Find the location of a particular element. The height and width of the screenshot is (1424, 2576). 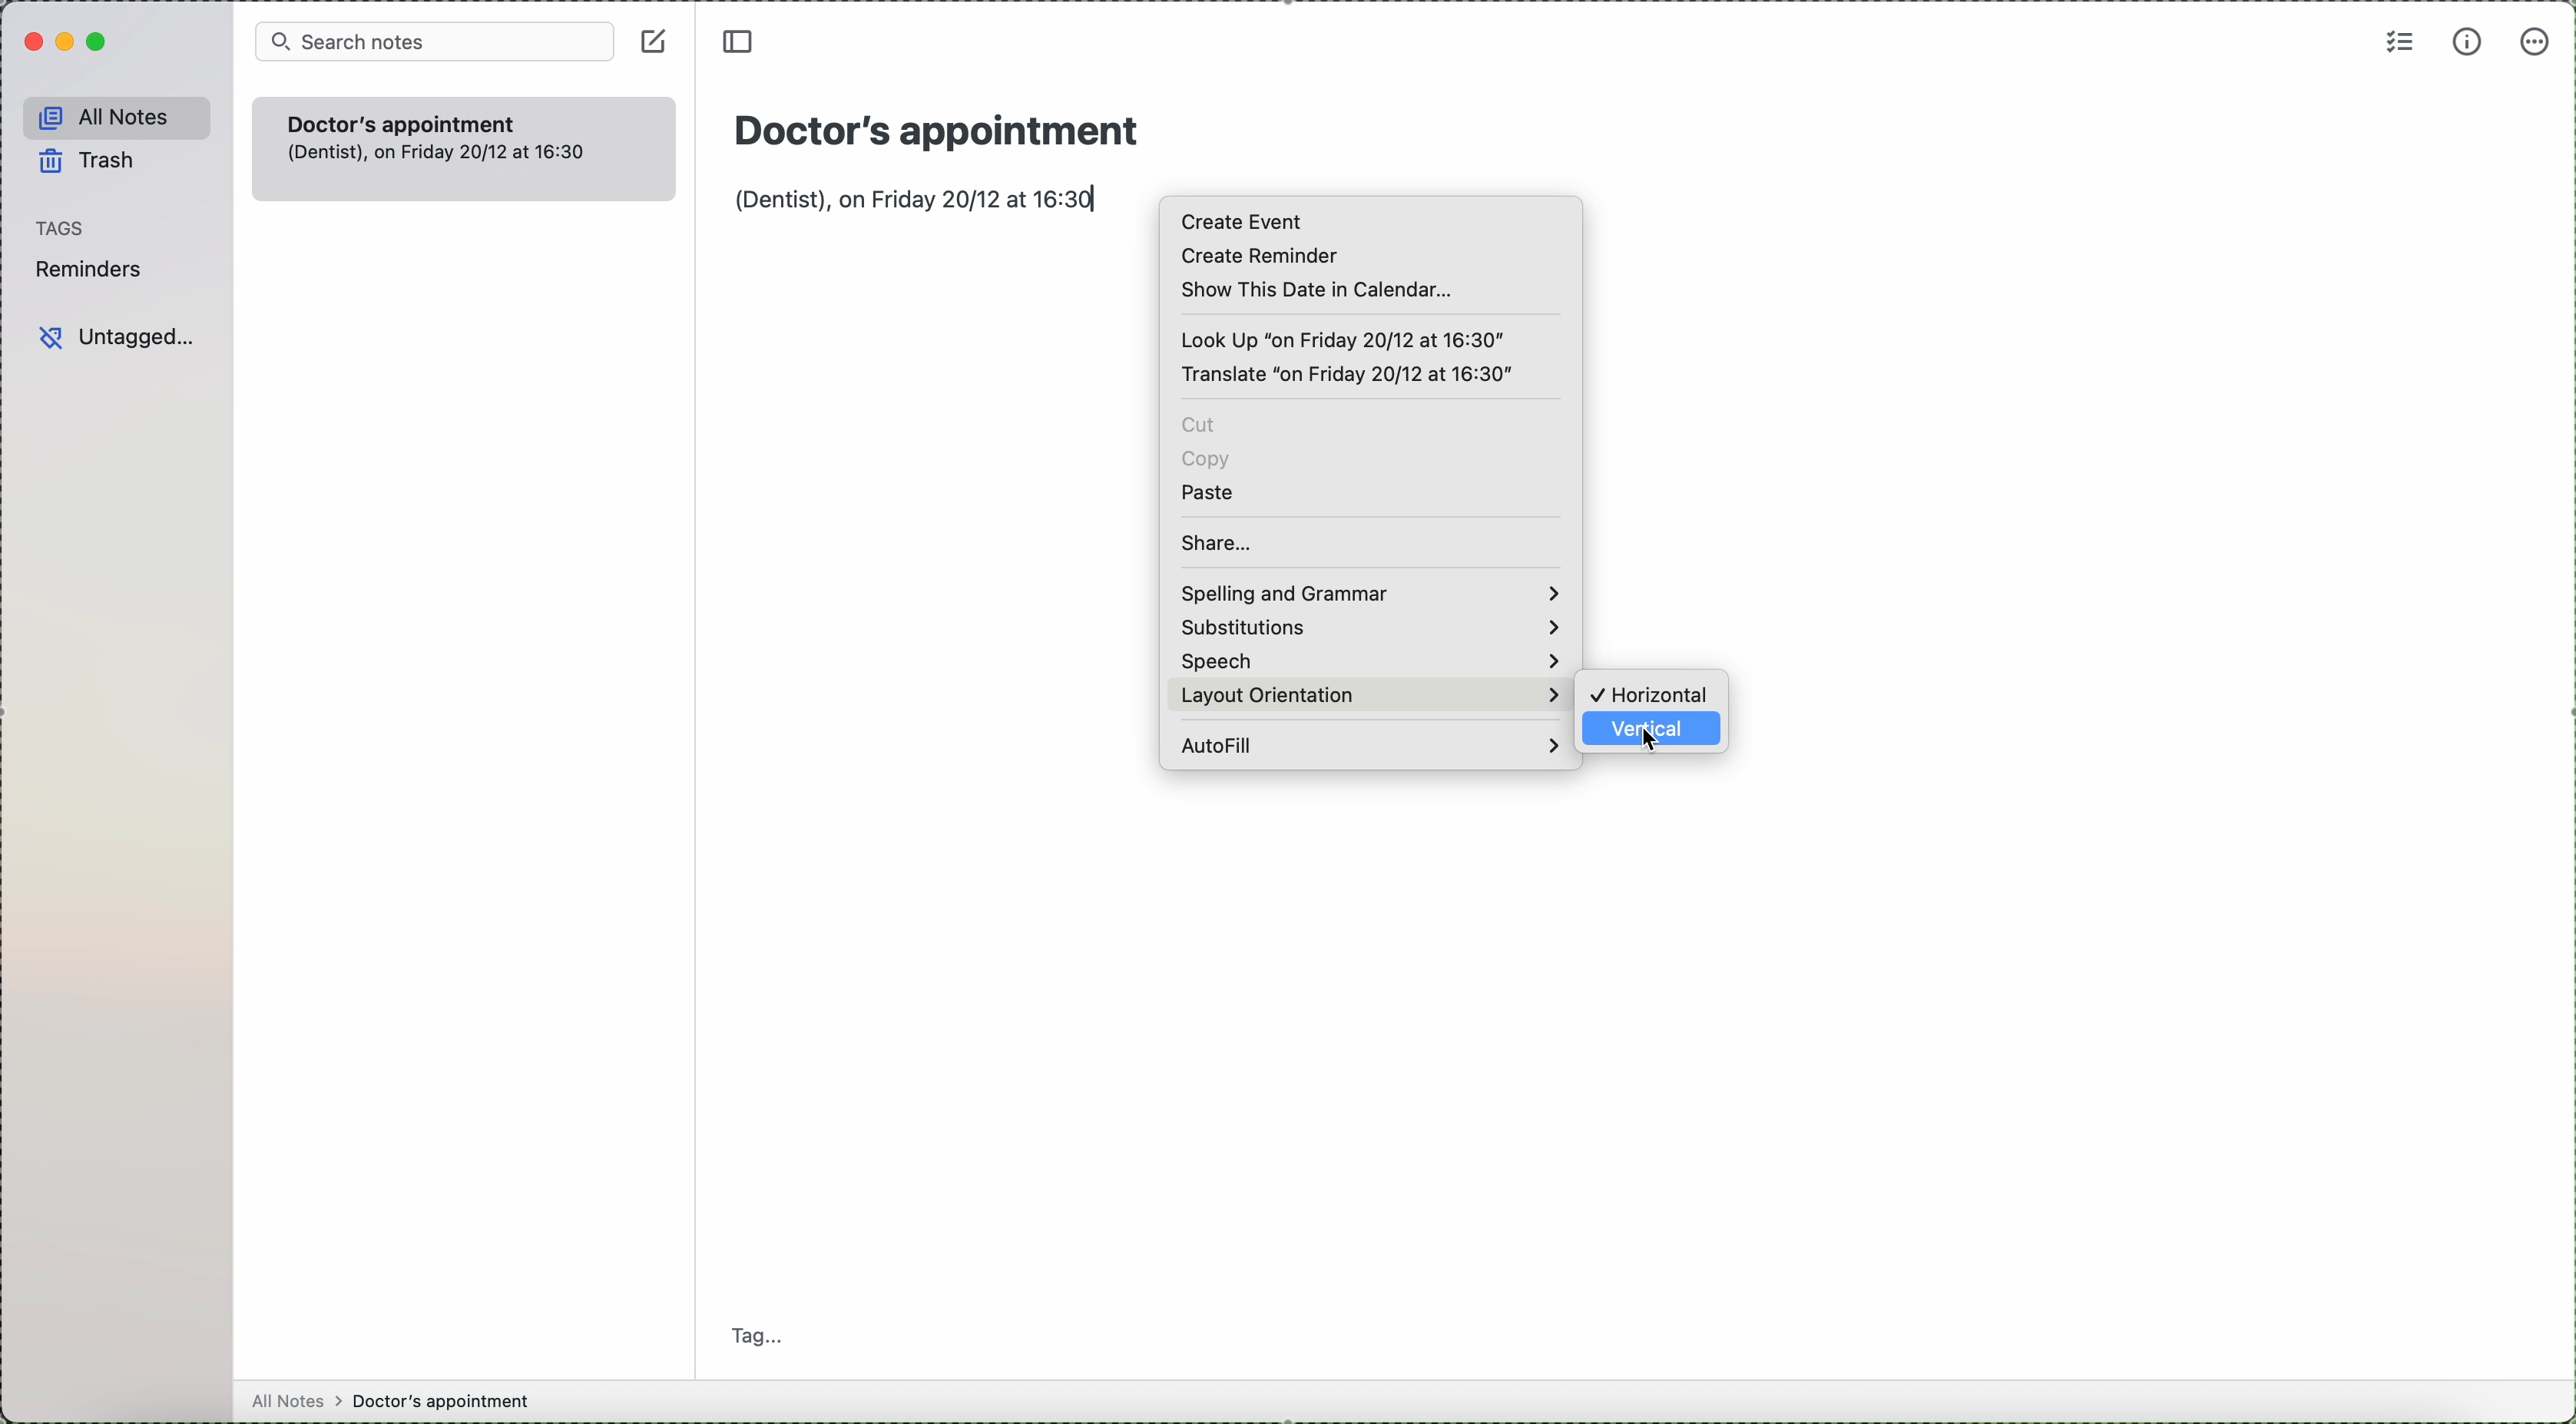

tag is located at coordinates (755, 1335).